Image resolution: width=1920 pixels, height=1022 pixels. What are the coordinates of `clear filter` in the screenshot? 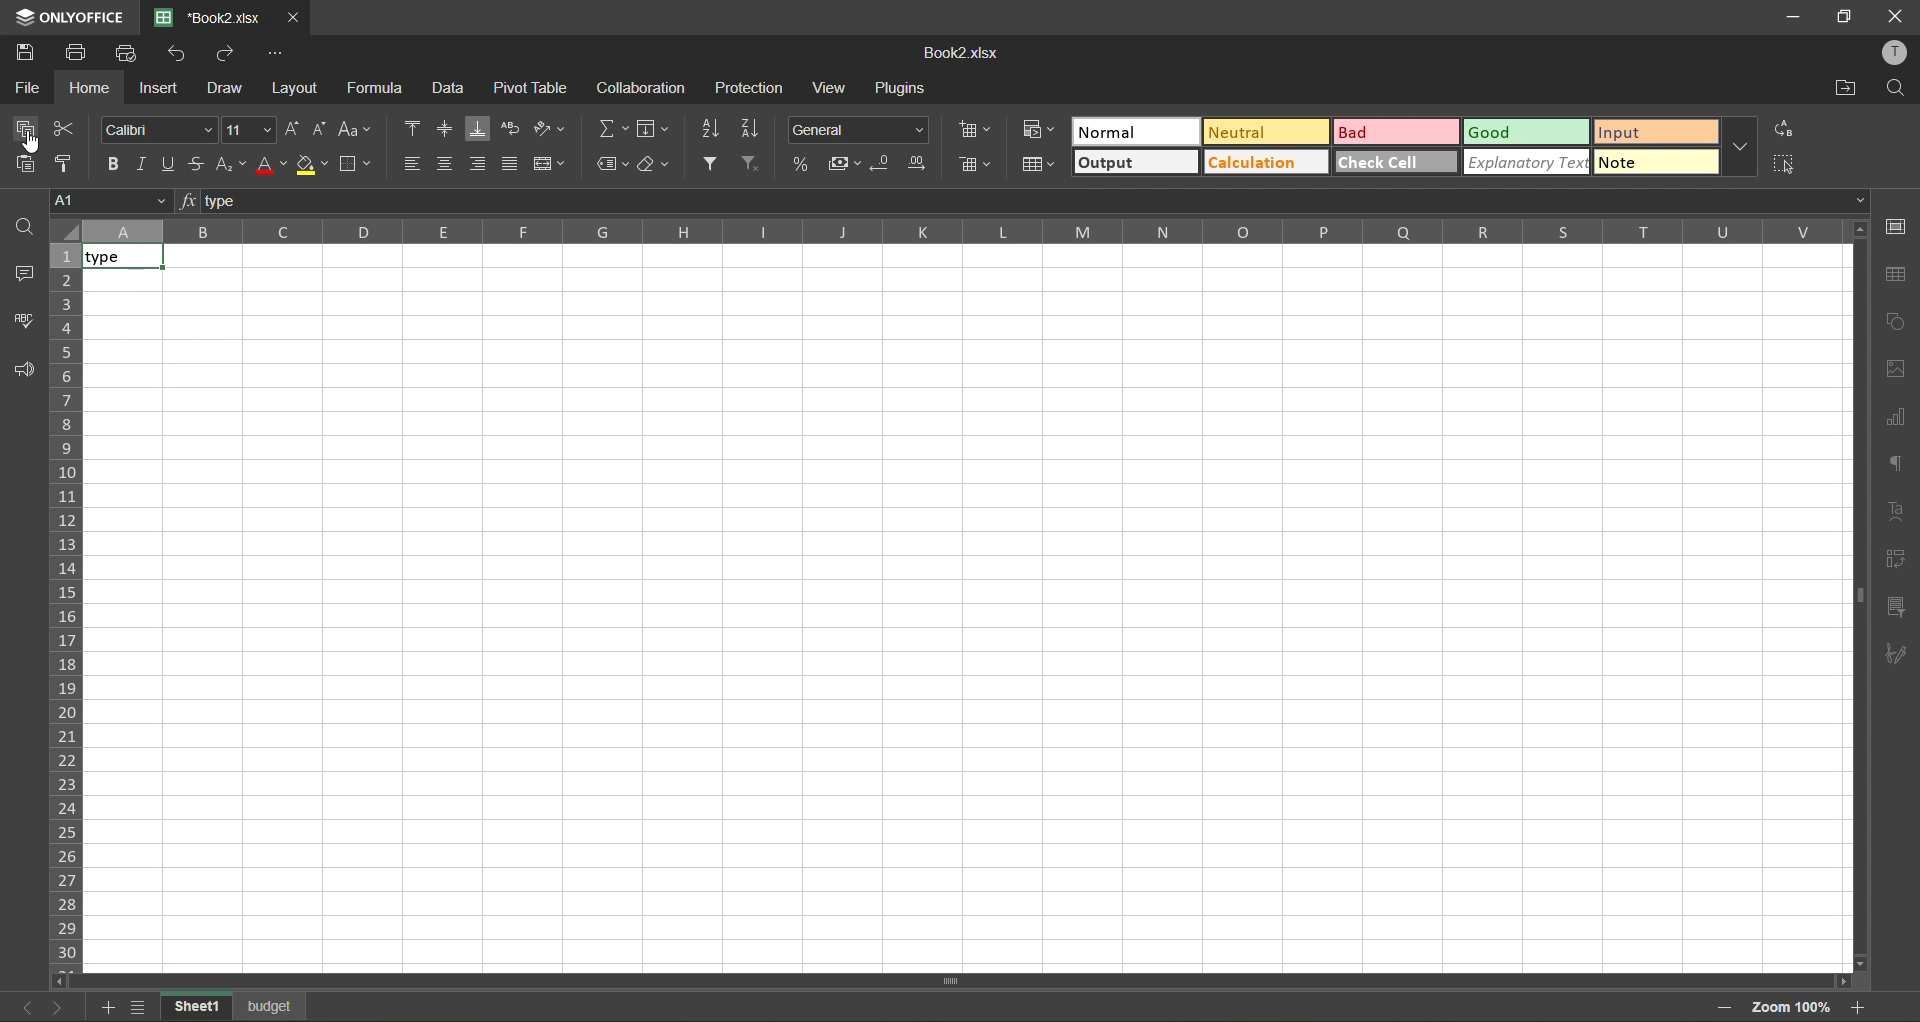 It's located at (749, 165).